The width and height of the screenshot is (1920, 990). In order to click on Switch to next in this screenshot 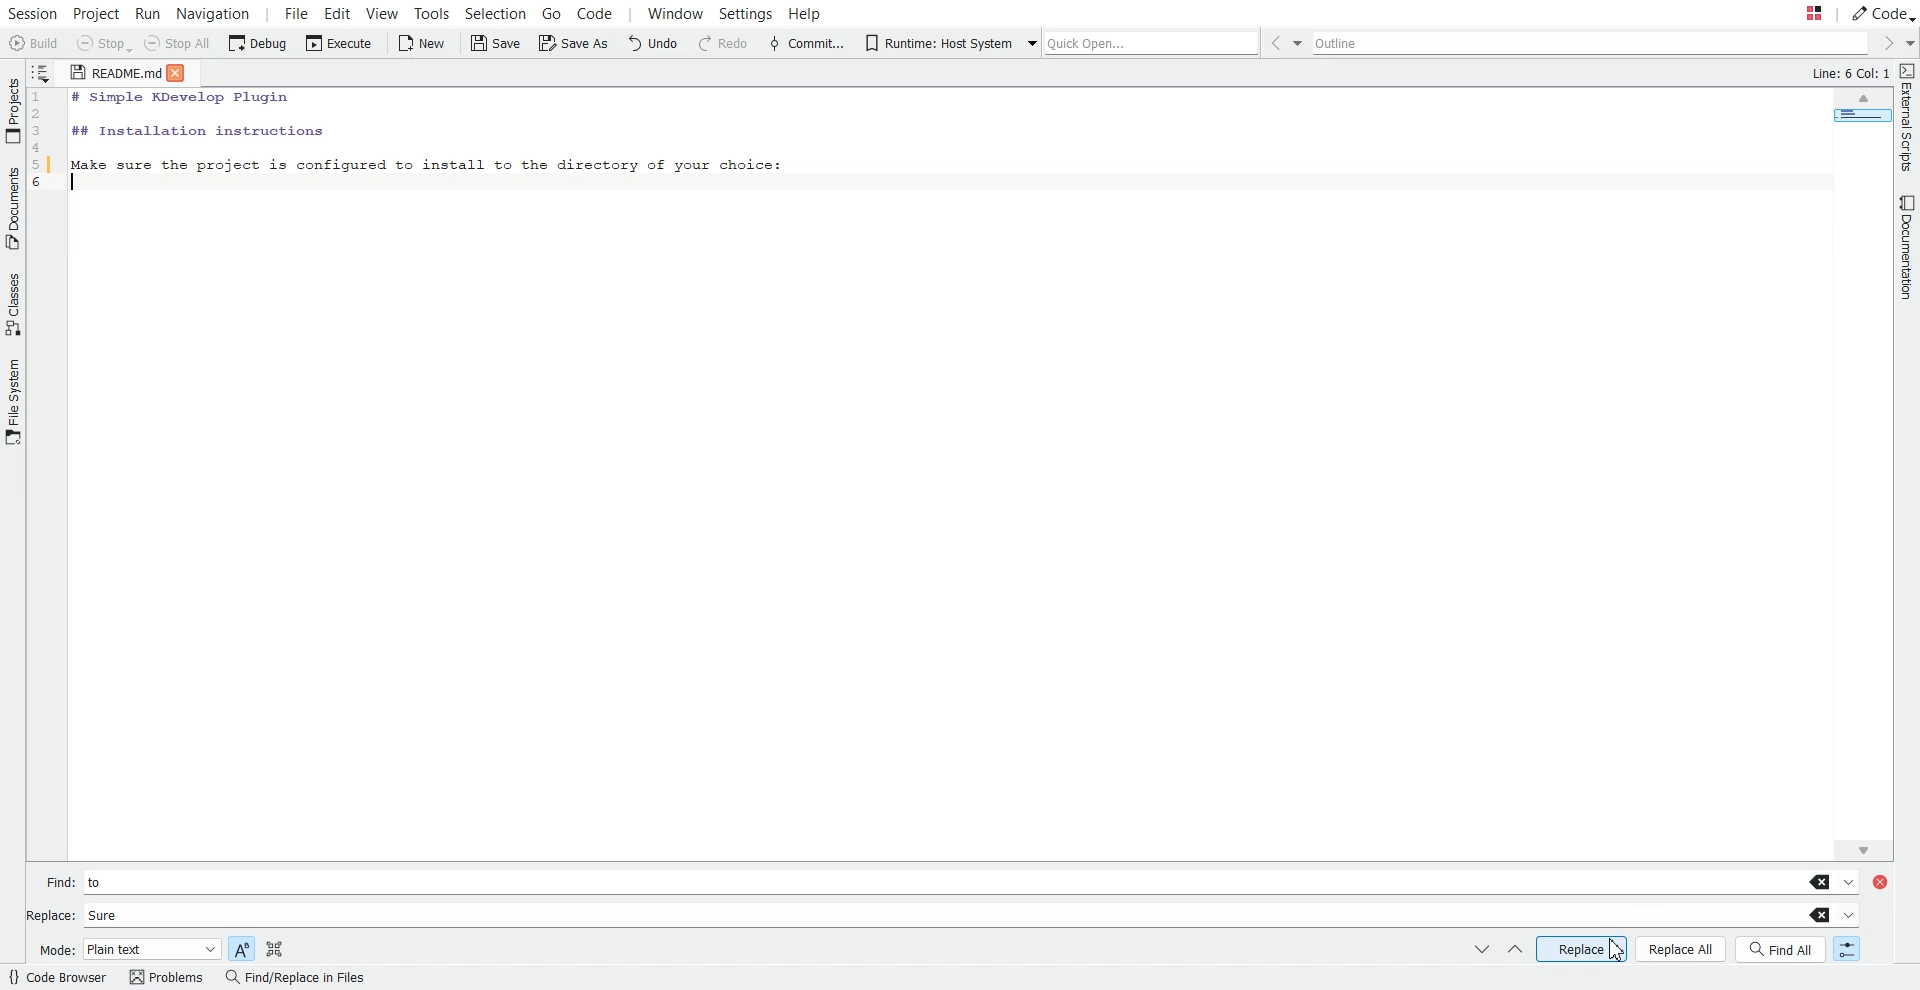, I will do `click(1482, 950)`.